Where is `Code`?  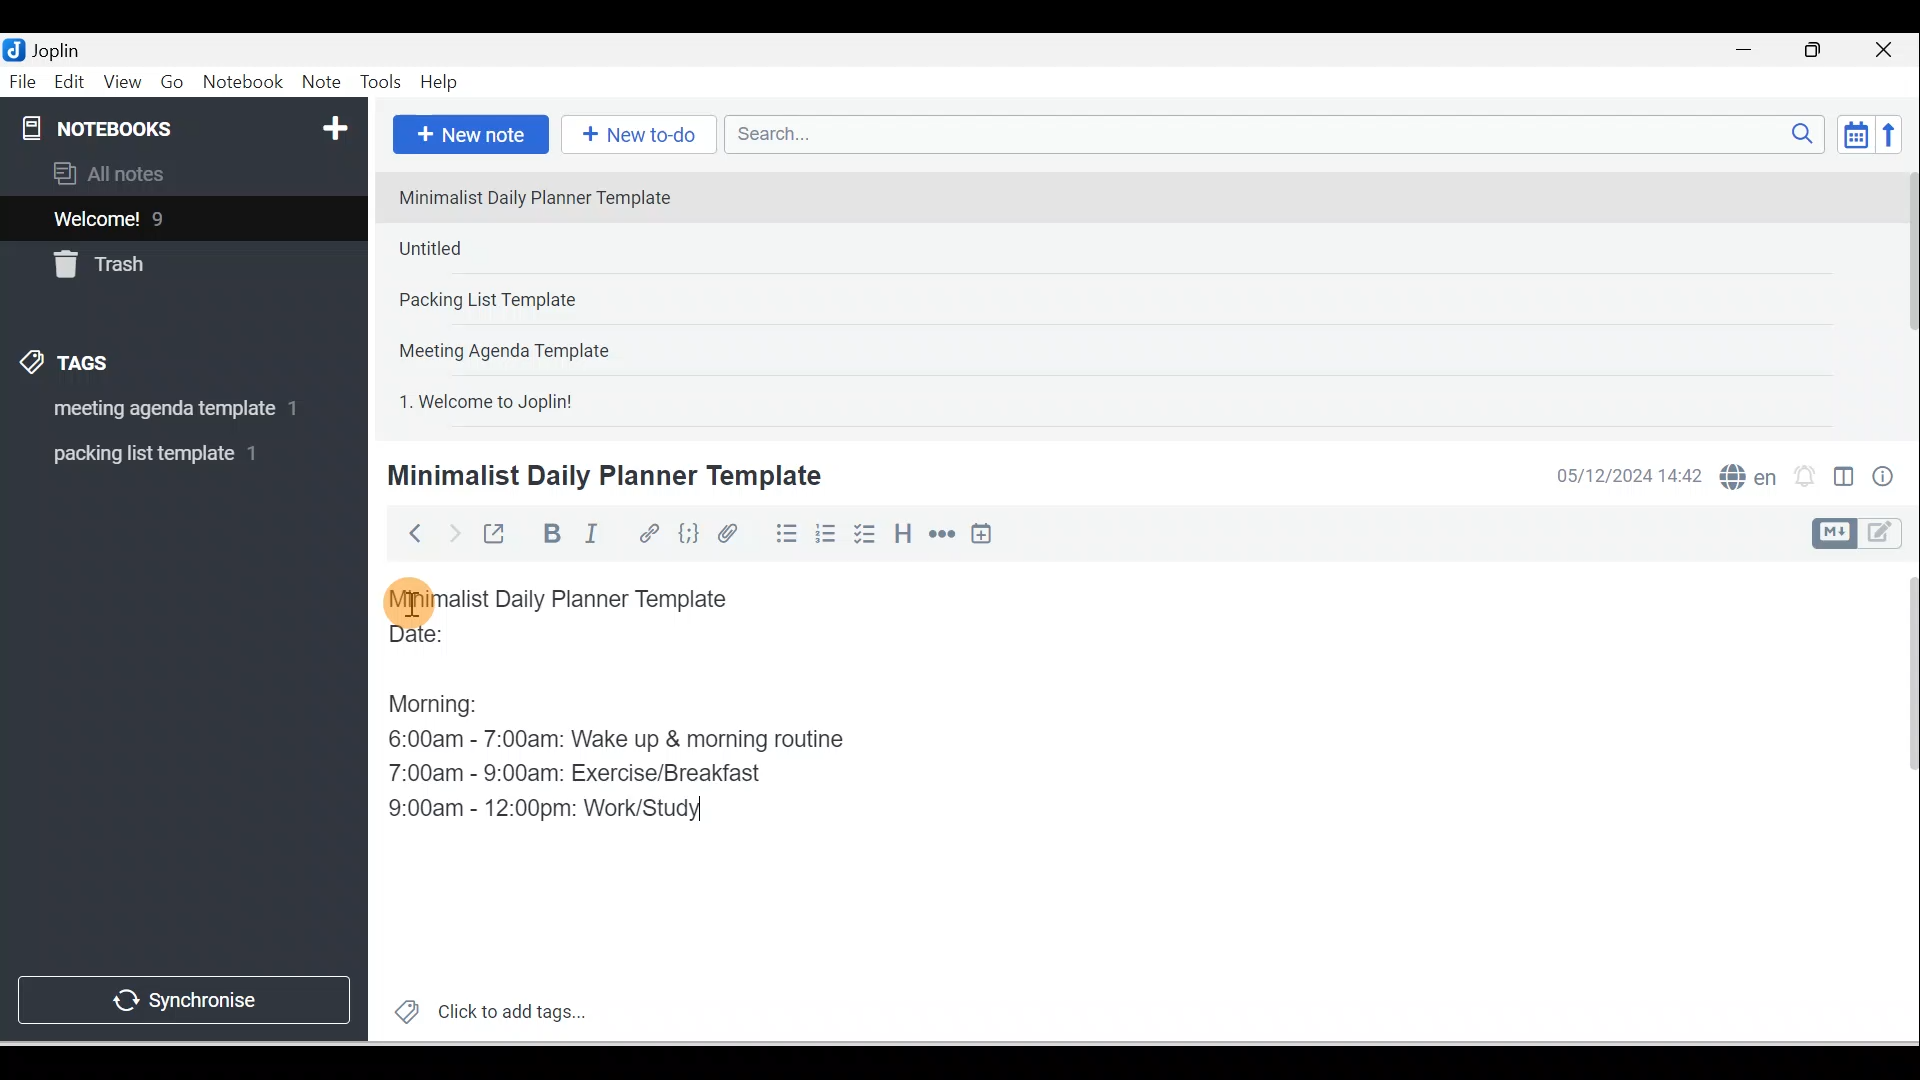 Code is located at coordinates (689, 535).